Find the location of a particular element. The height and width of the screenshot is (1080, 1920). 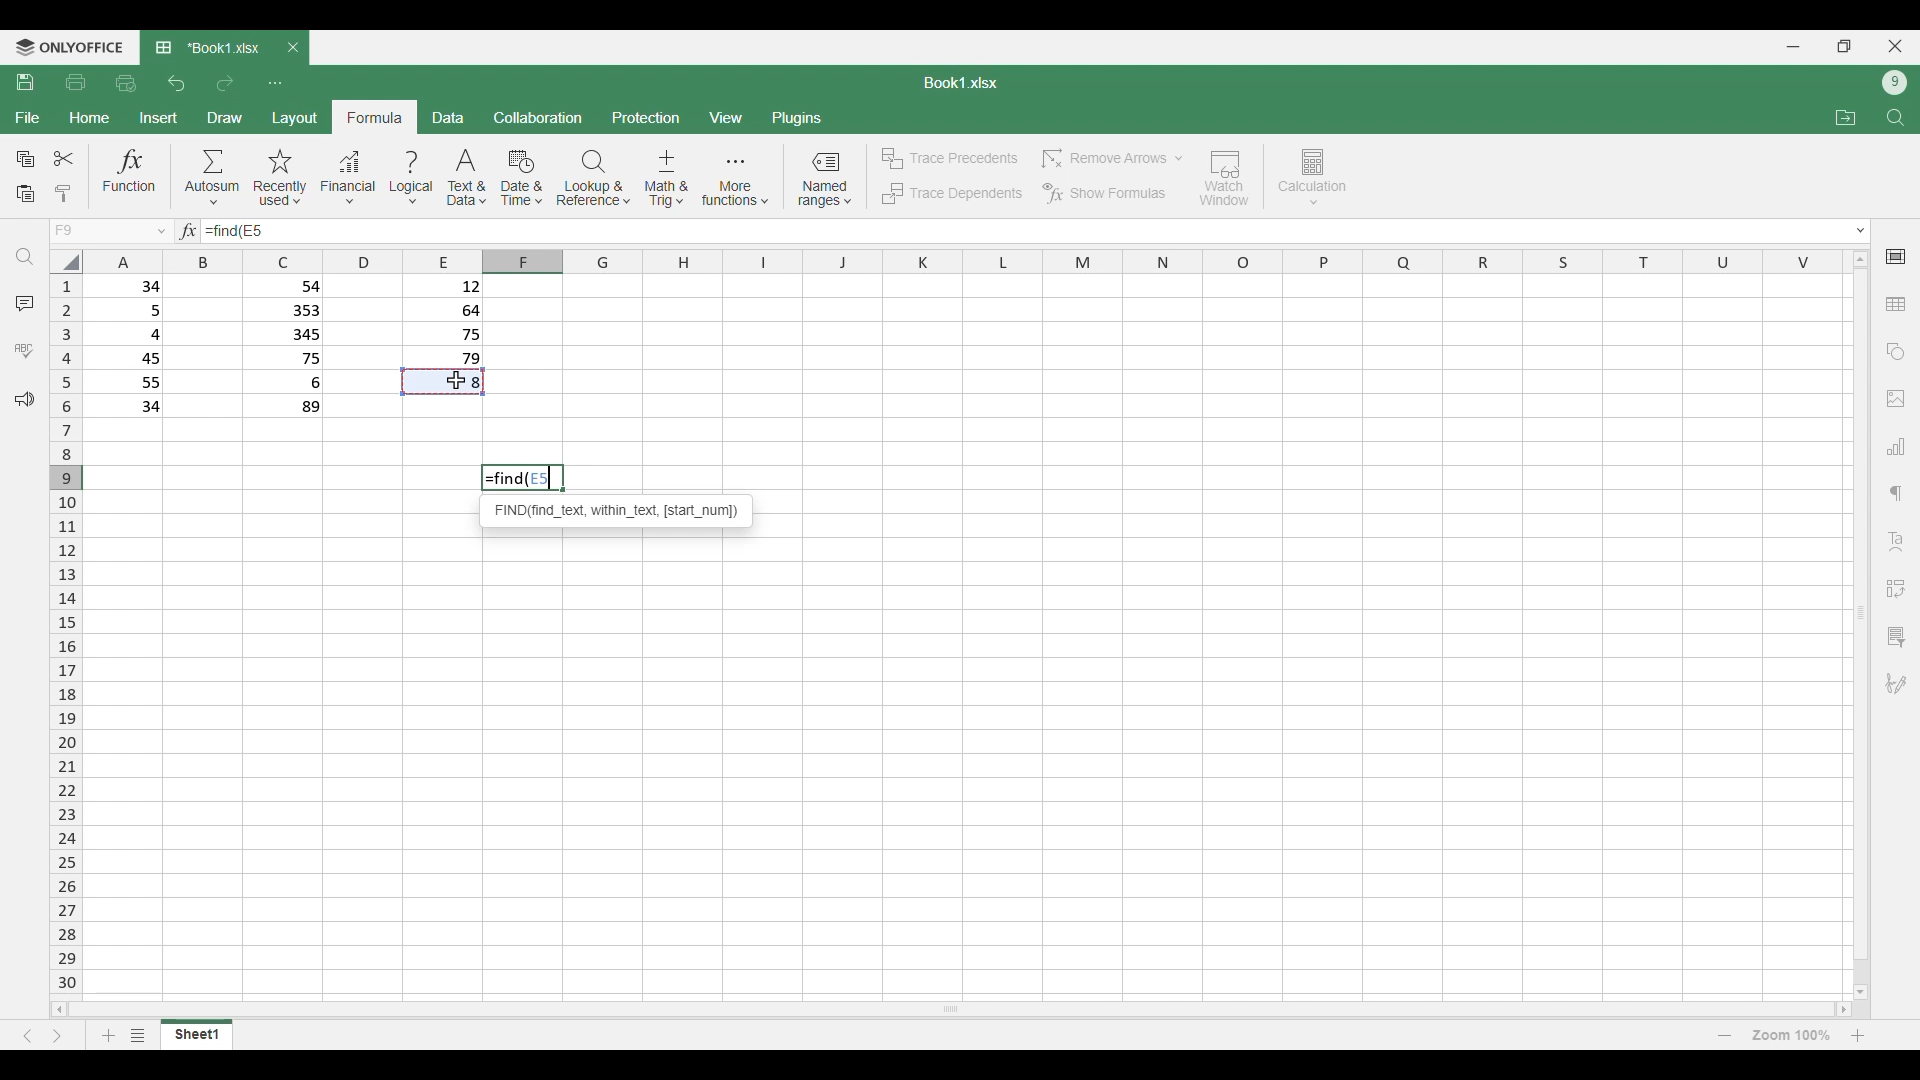

Find function is located at coordinates (504, 478).